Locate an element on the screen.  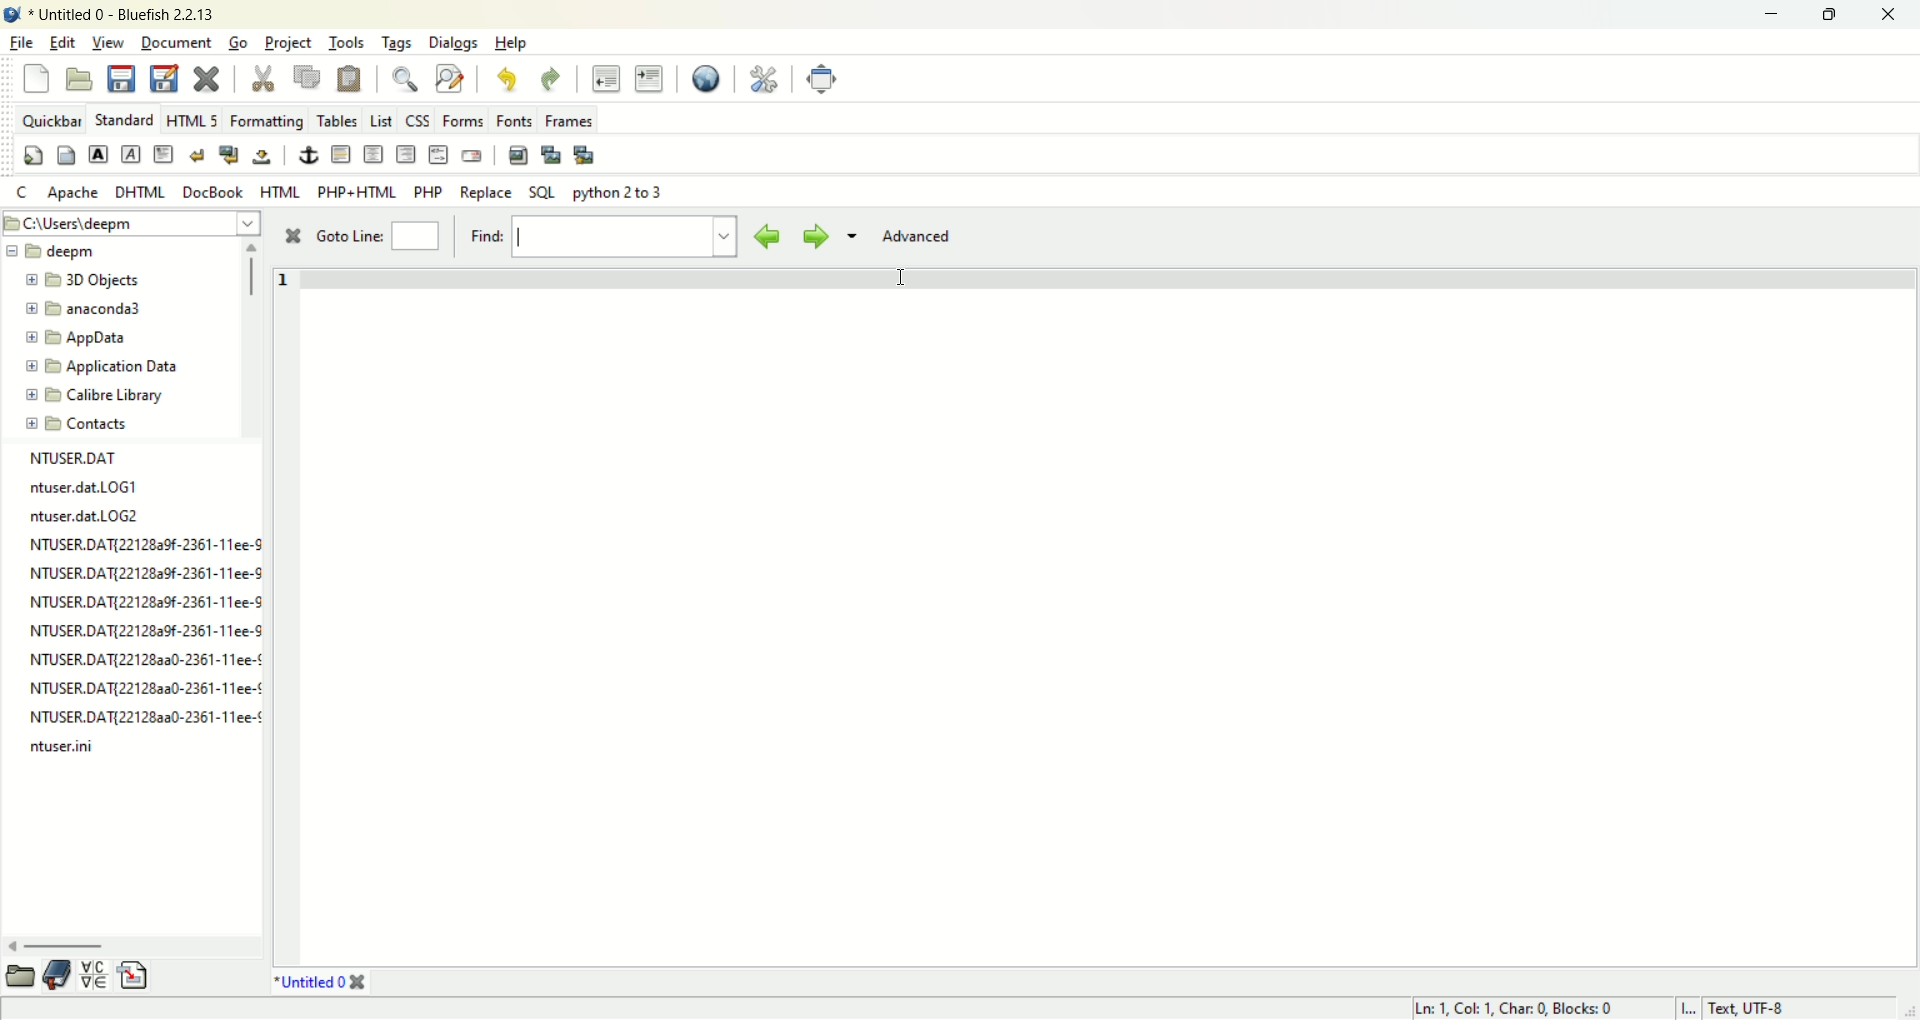
C is located at coordinates (22, 192).